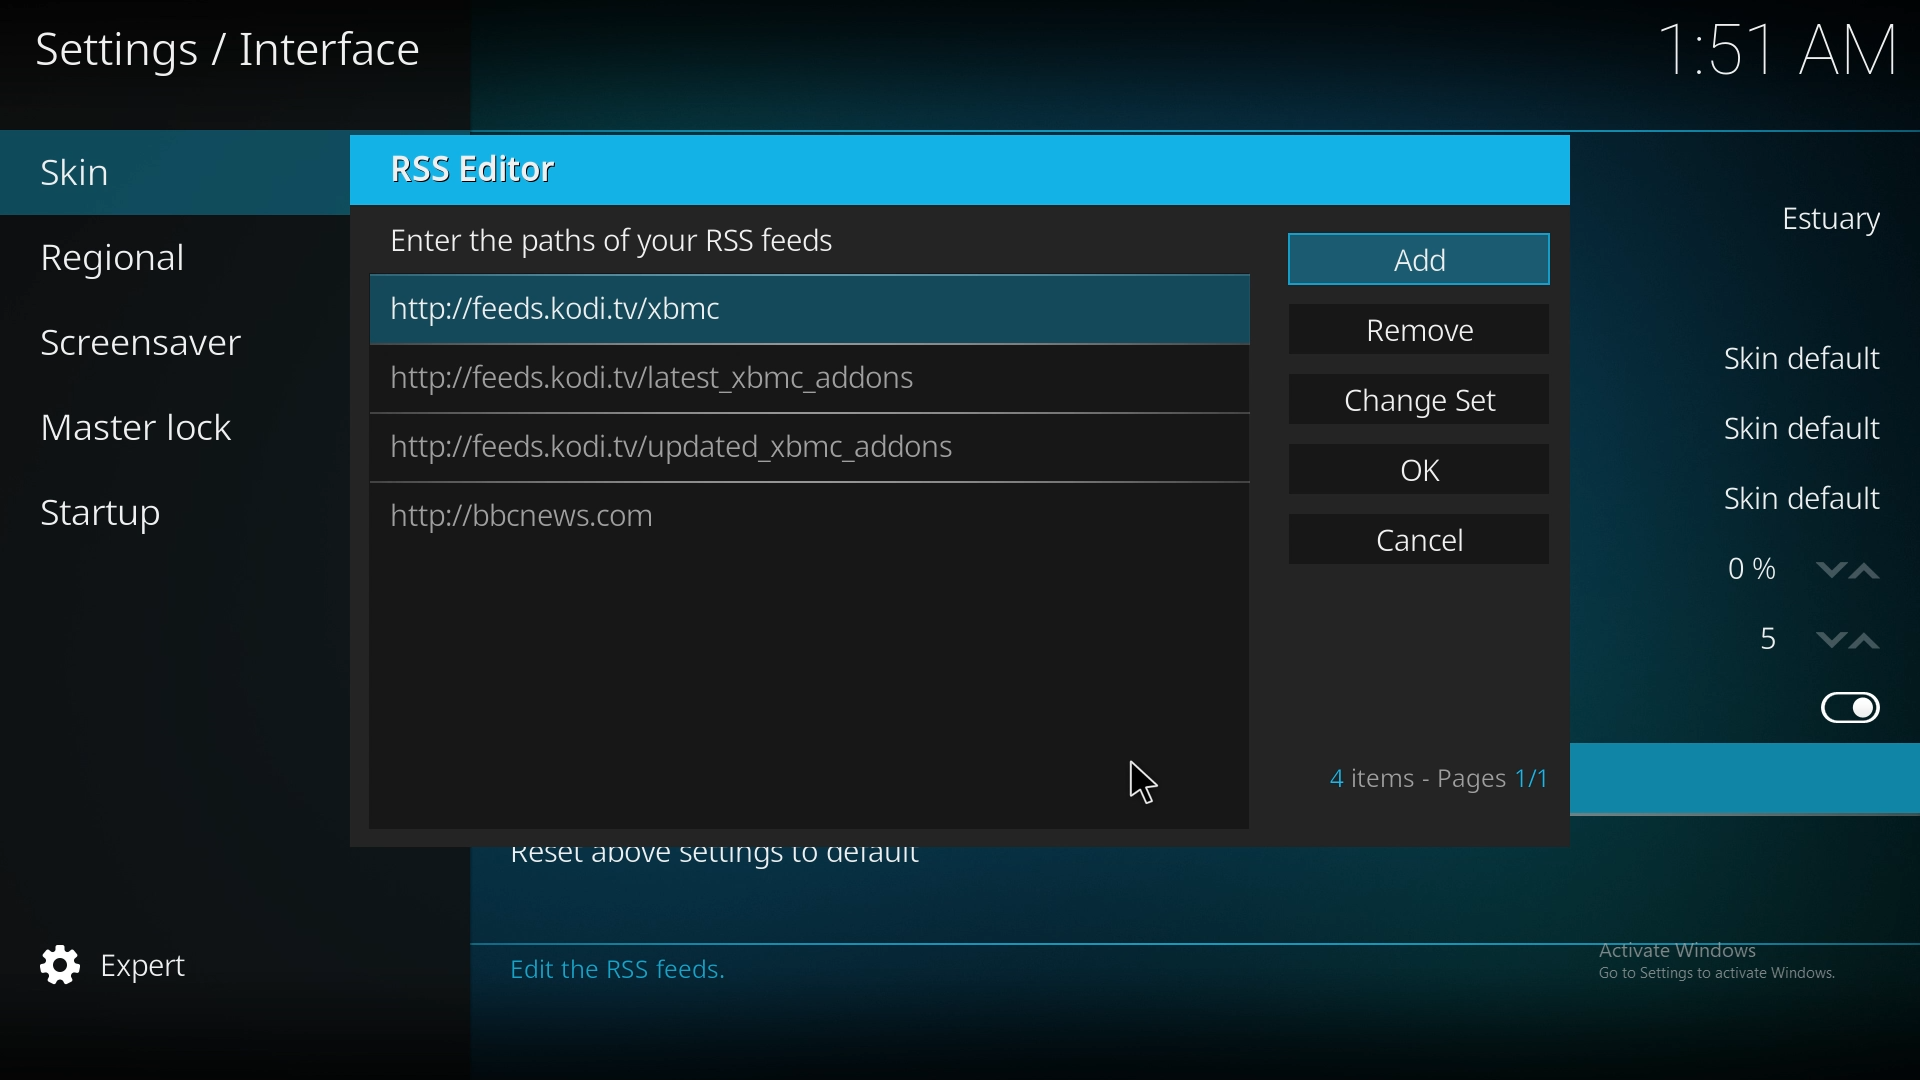 This screenshot has width=1920, height=1080. Describe the element at coordinates (1848, 707) in the screenshot. I see `show rss feeds` at that location.